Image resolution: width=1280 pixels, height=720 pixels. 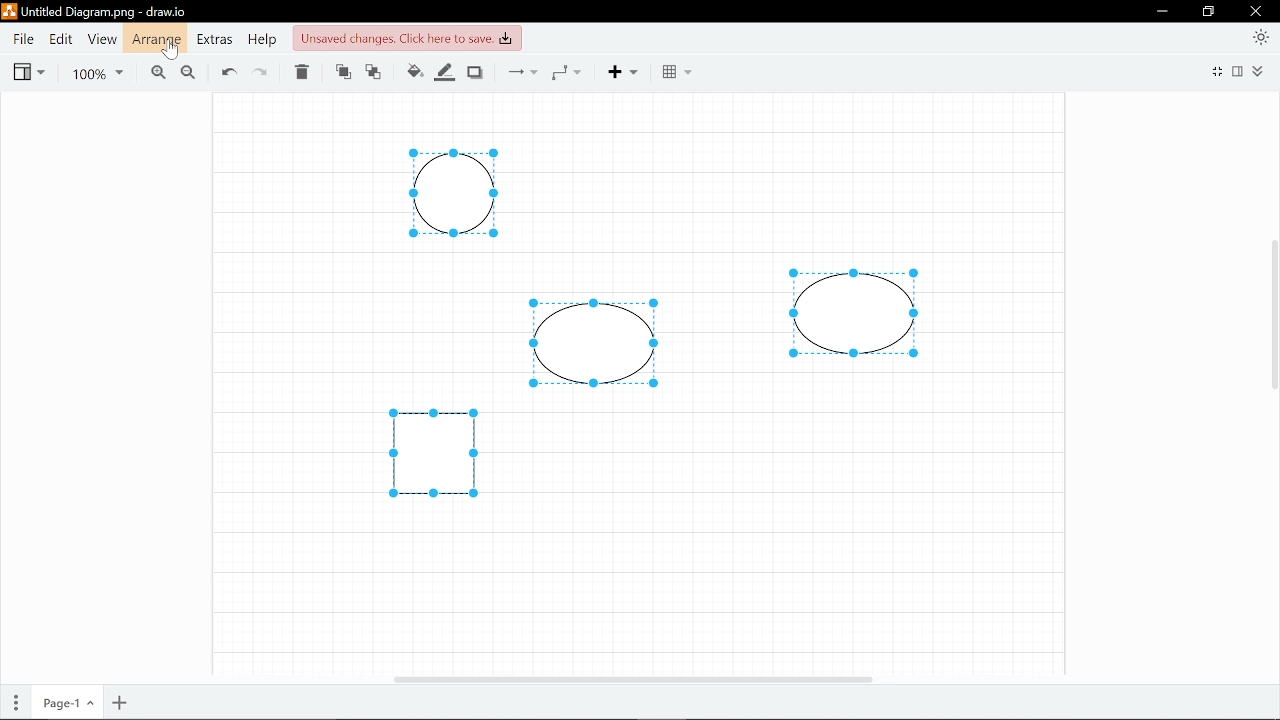 I want to click on Arrange, so click(x=155, y=39).